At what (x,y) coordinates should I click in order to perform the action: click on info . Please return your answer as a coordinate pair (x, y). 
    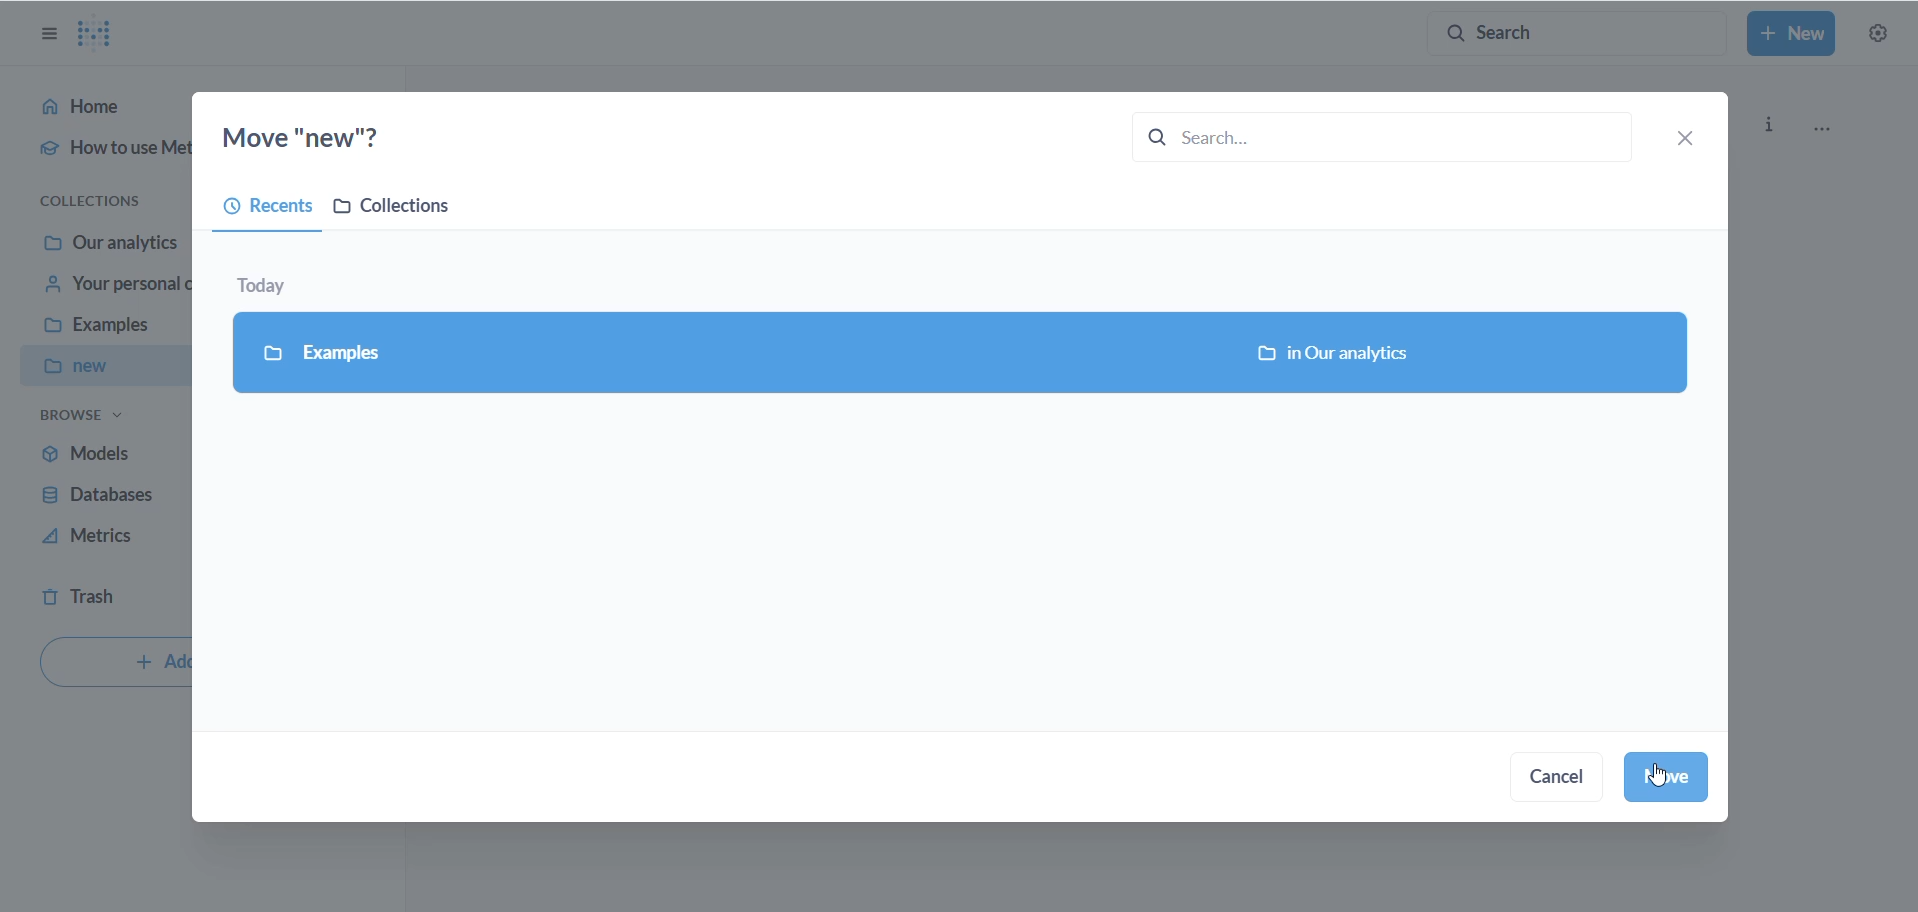
    Looking at the image, I should click on (1772, 122).